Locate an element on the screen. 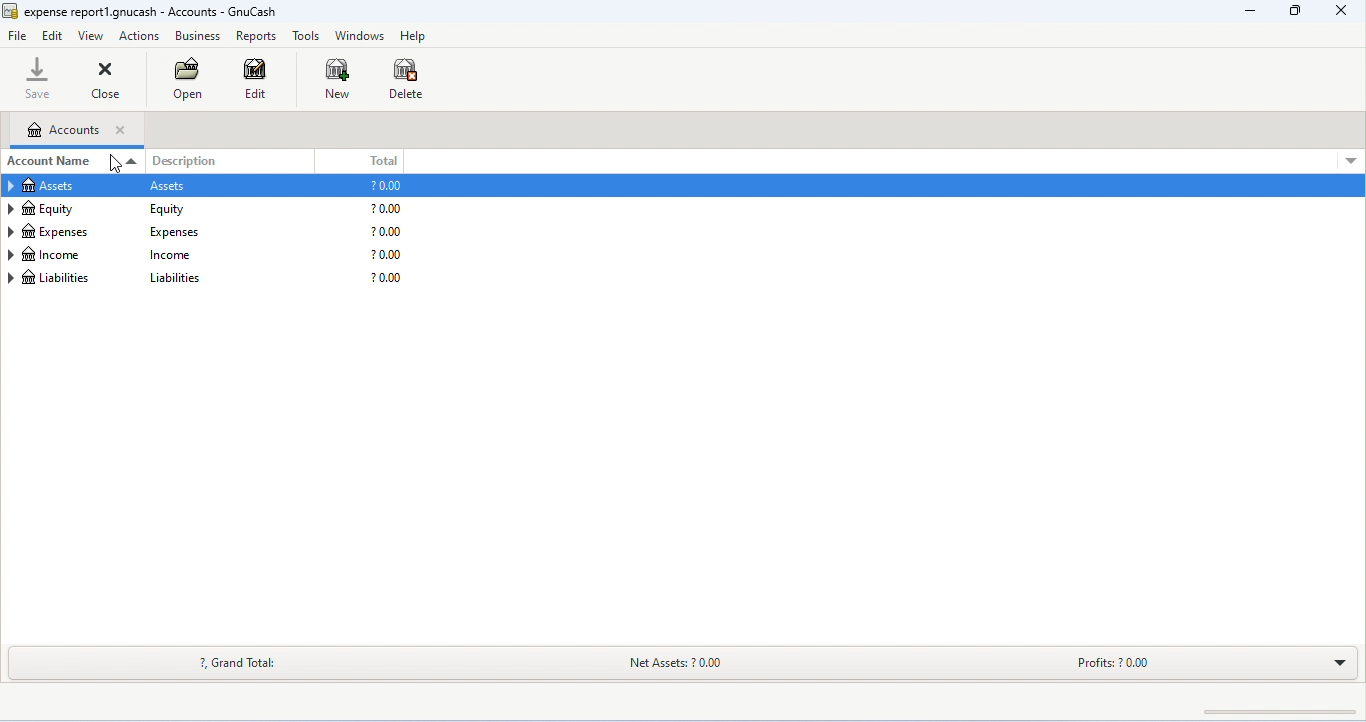 This screenshot has height=722, width=1366. liabilities description is located at coordinates (389, 279).